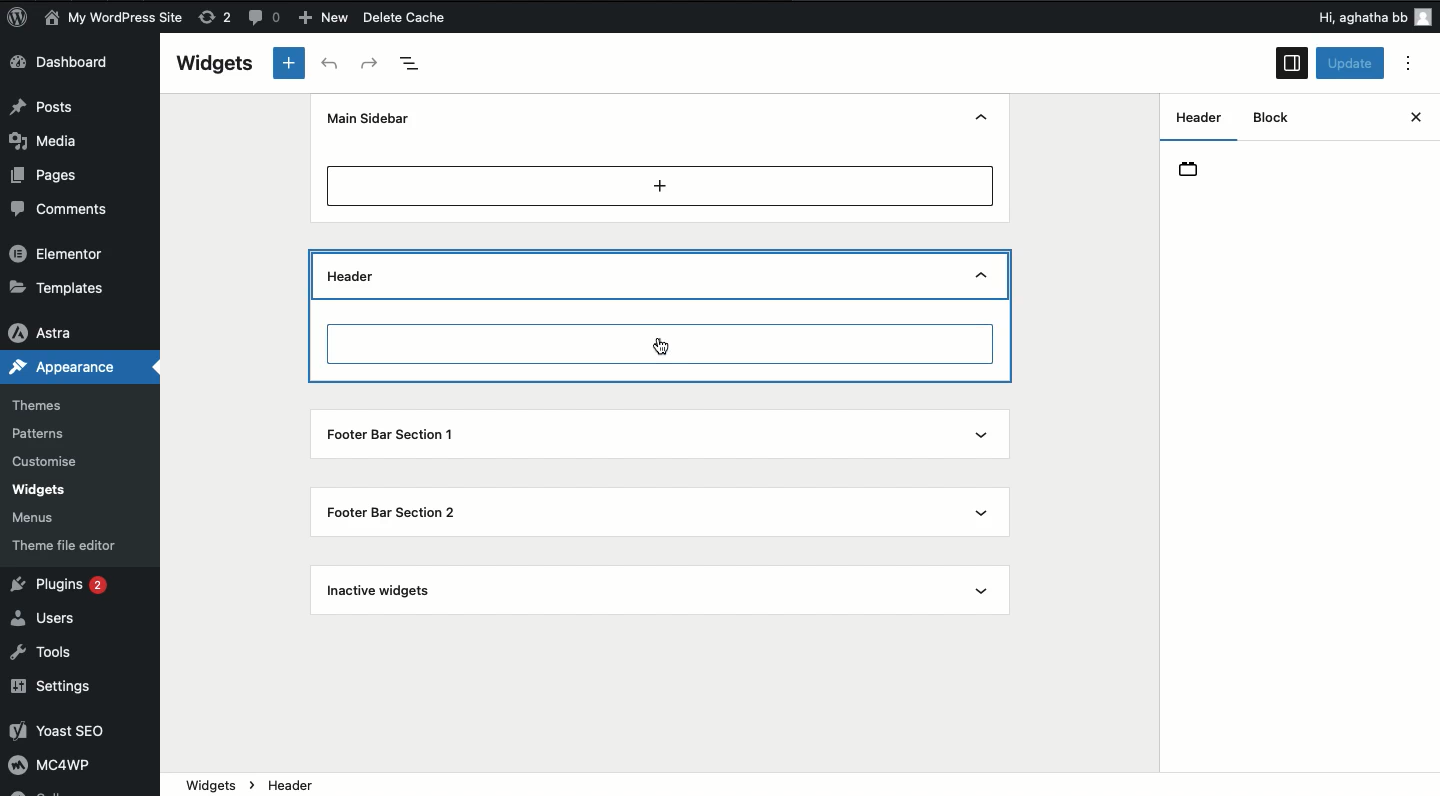 The height and width of the screenshot is (796, 1440). What do you see at coordinates (44, 434) in the screenshot?
I see `Patterns` at bounding box center [44, 434].